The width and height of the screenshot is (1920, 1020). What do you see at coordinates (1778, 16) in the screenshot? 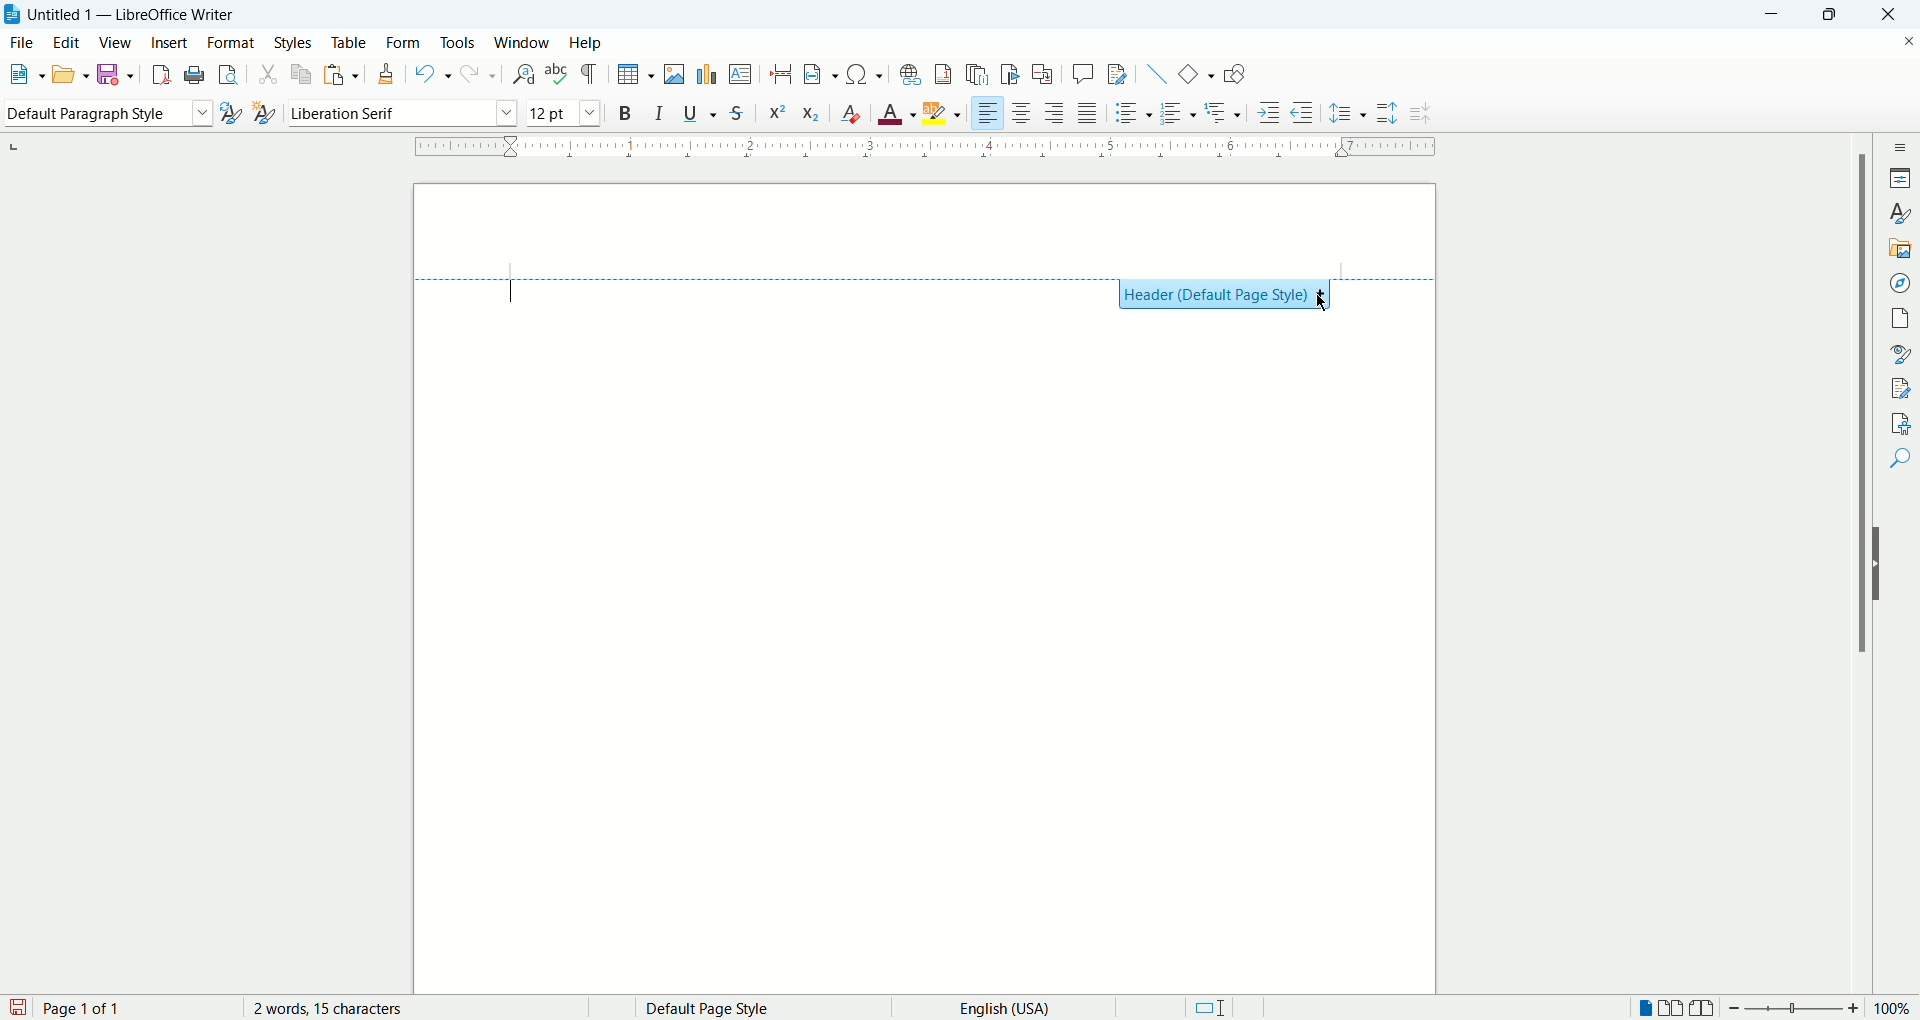
I see `minimize` at bounding box center [1778, 16].